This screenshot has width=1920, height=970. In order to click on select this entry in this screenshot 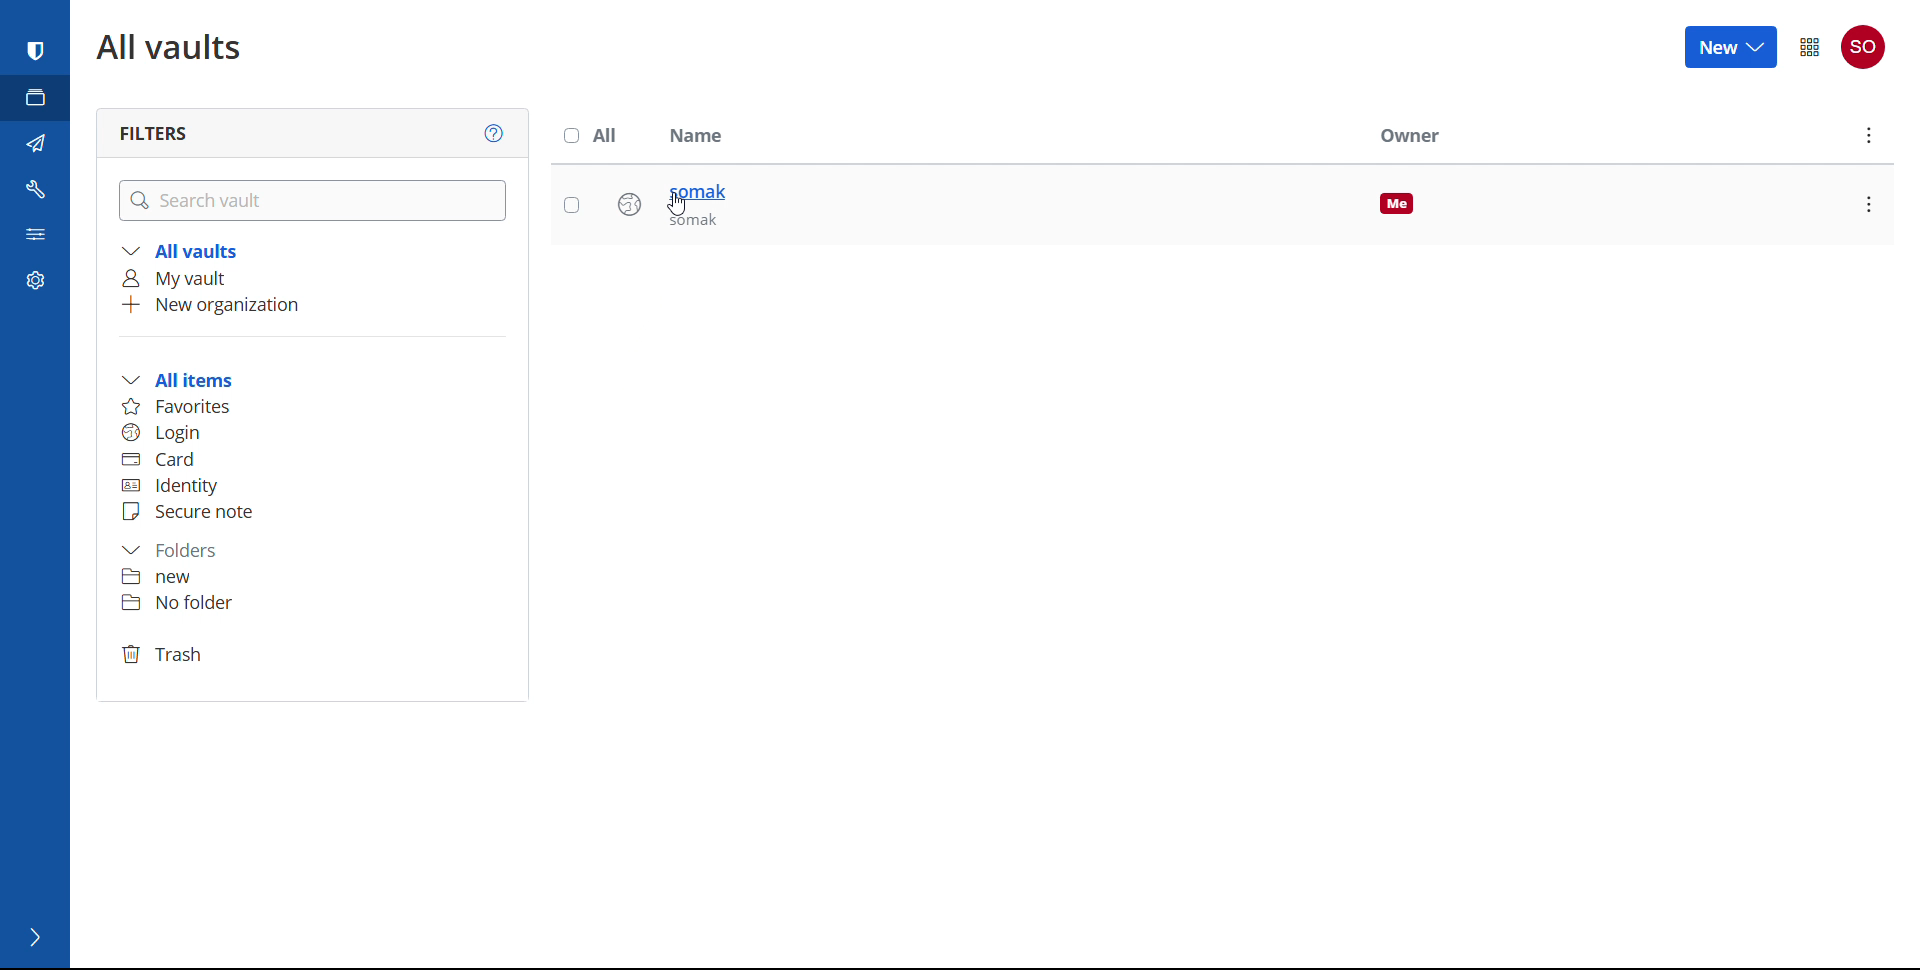, I will do `click(572, 204)`.